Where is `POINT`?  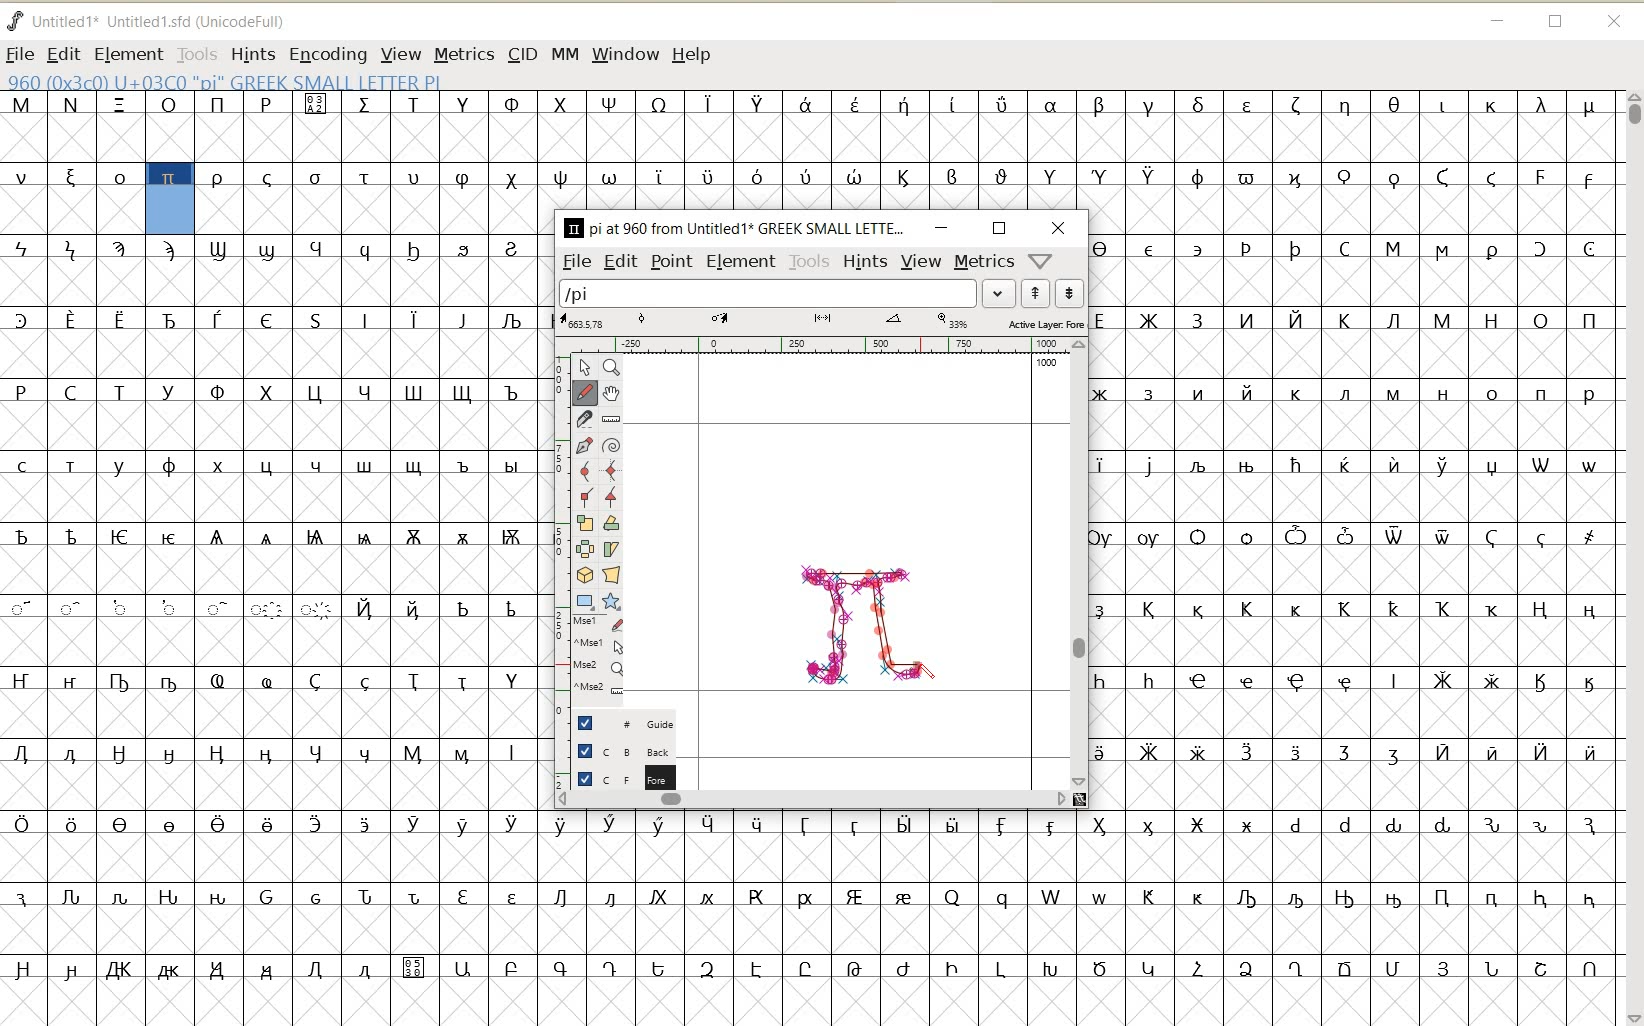 POINT is located at coordinates (671, 263).